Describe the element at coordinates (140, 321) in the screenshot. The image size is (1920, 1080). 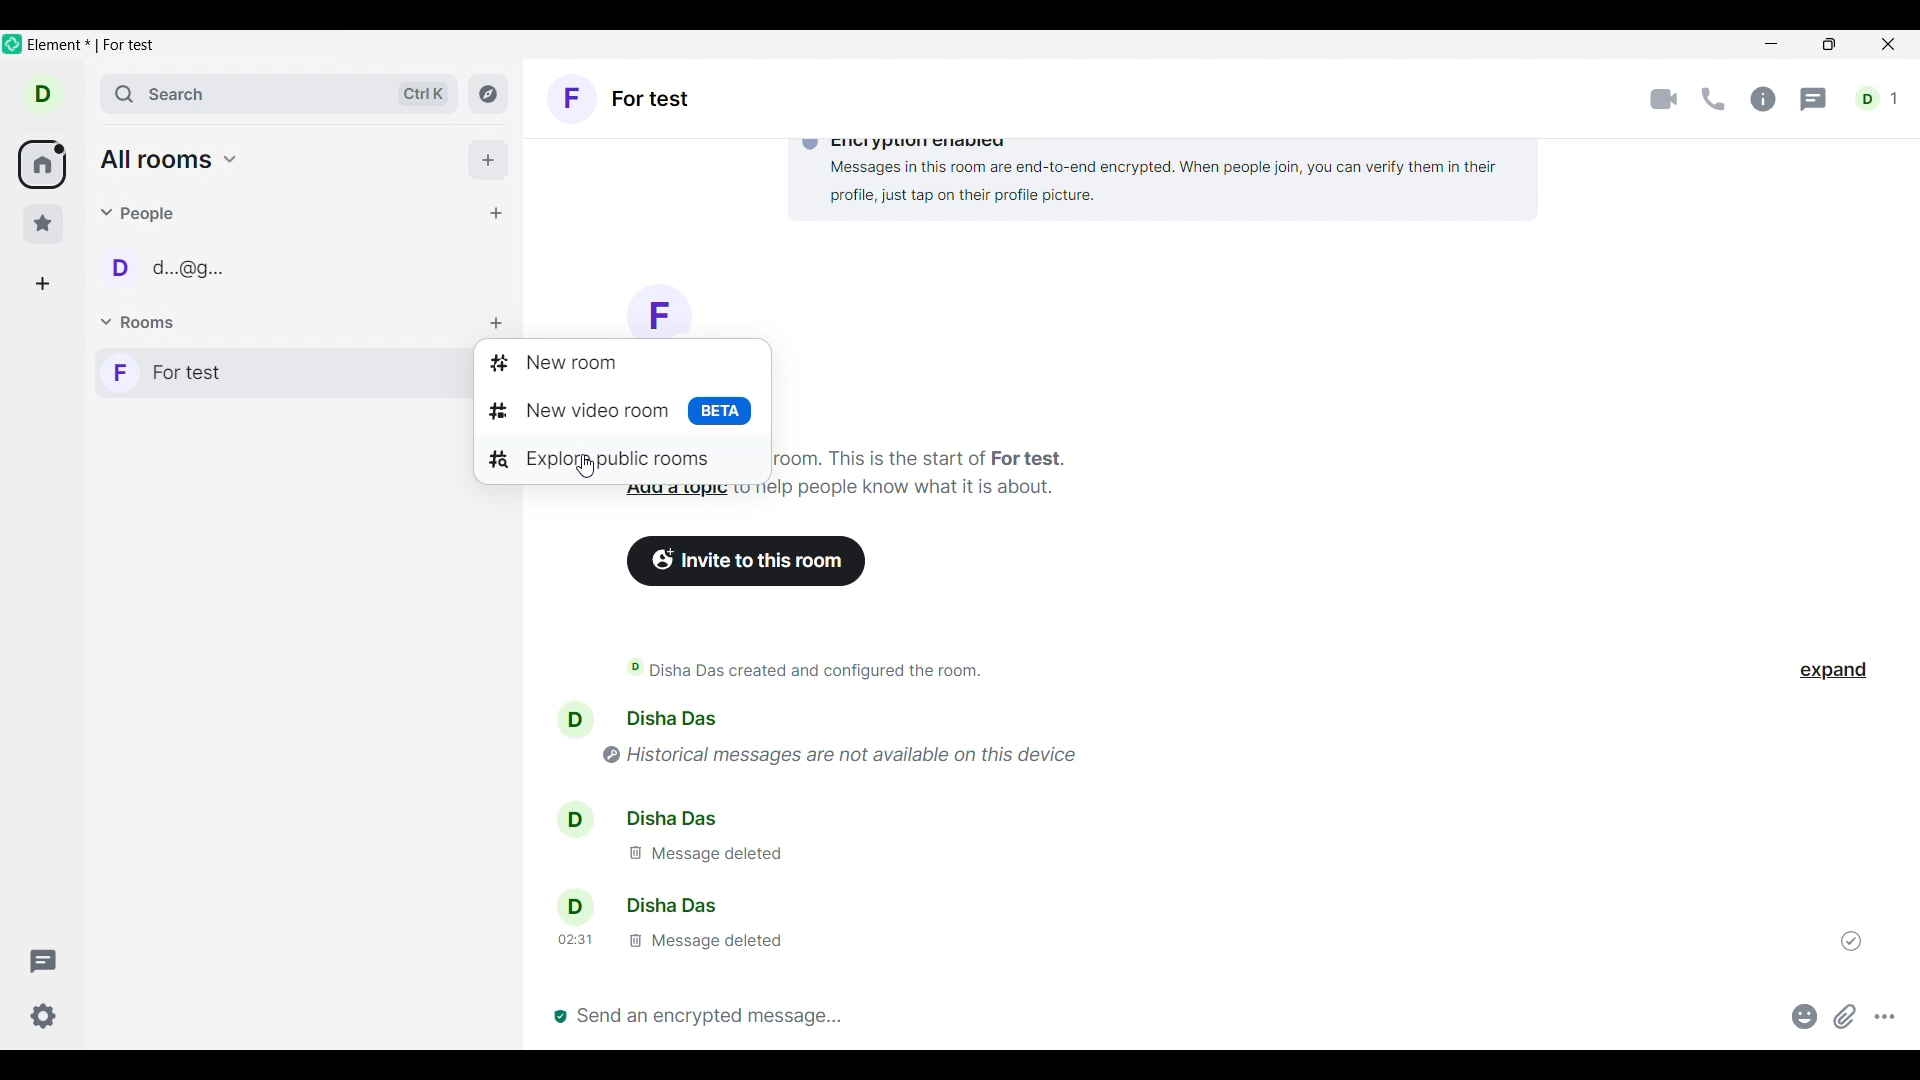
I see `Rooms` at that location.